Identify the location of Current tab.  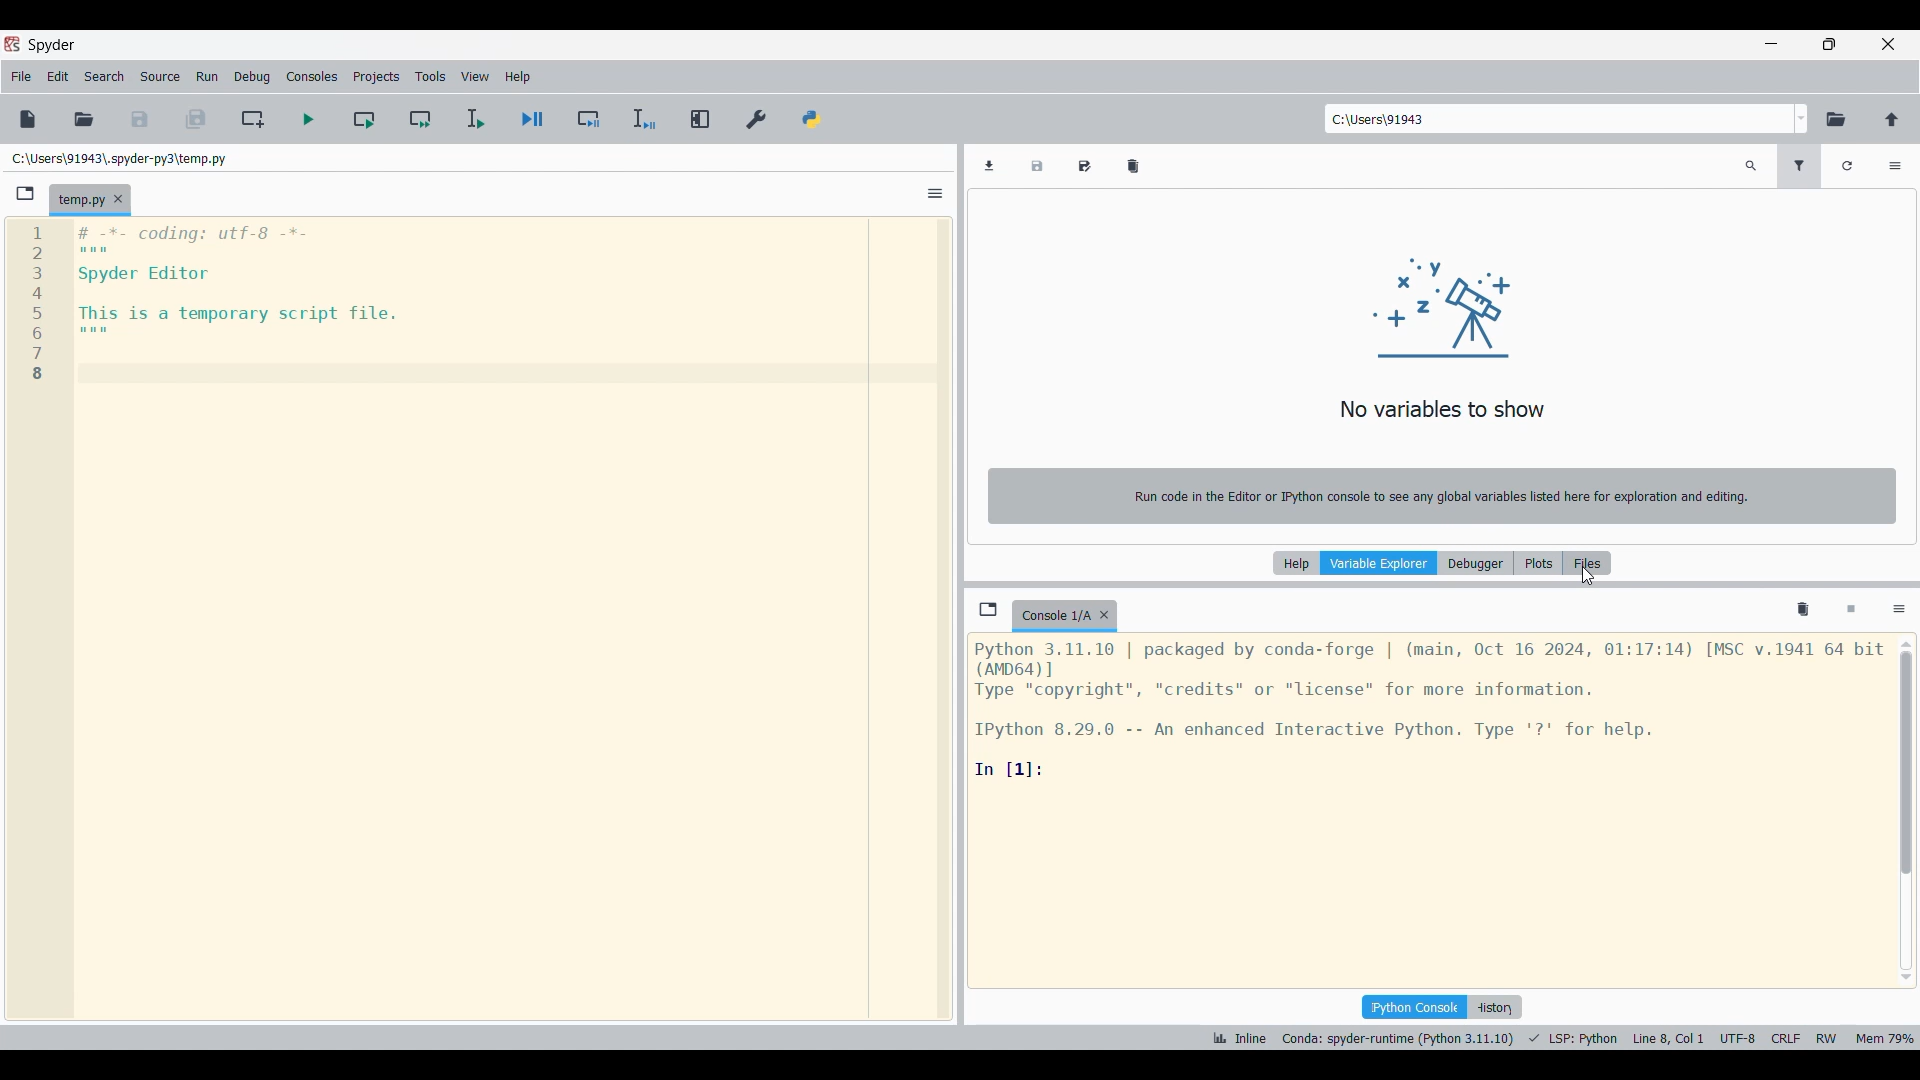
(1054, 616).